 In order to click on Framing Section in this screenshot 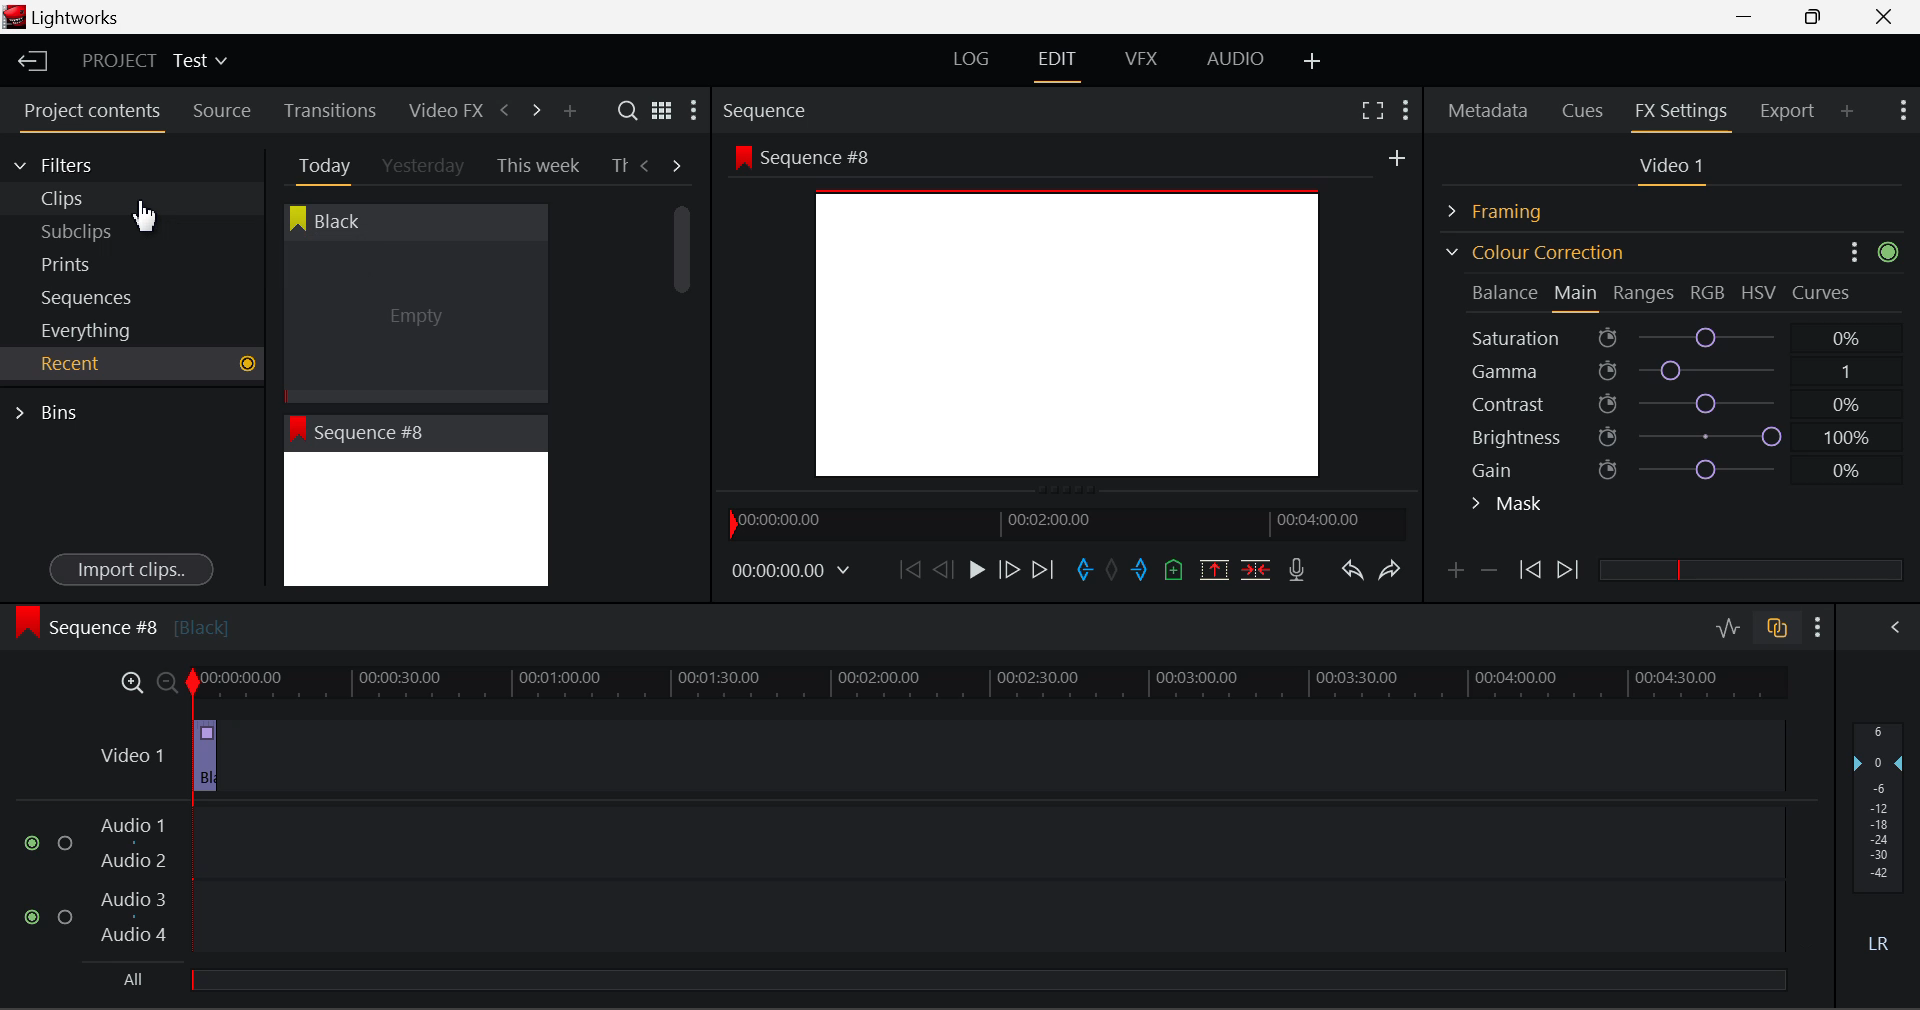, I will do `click(1511, 208)`.